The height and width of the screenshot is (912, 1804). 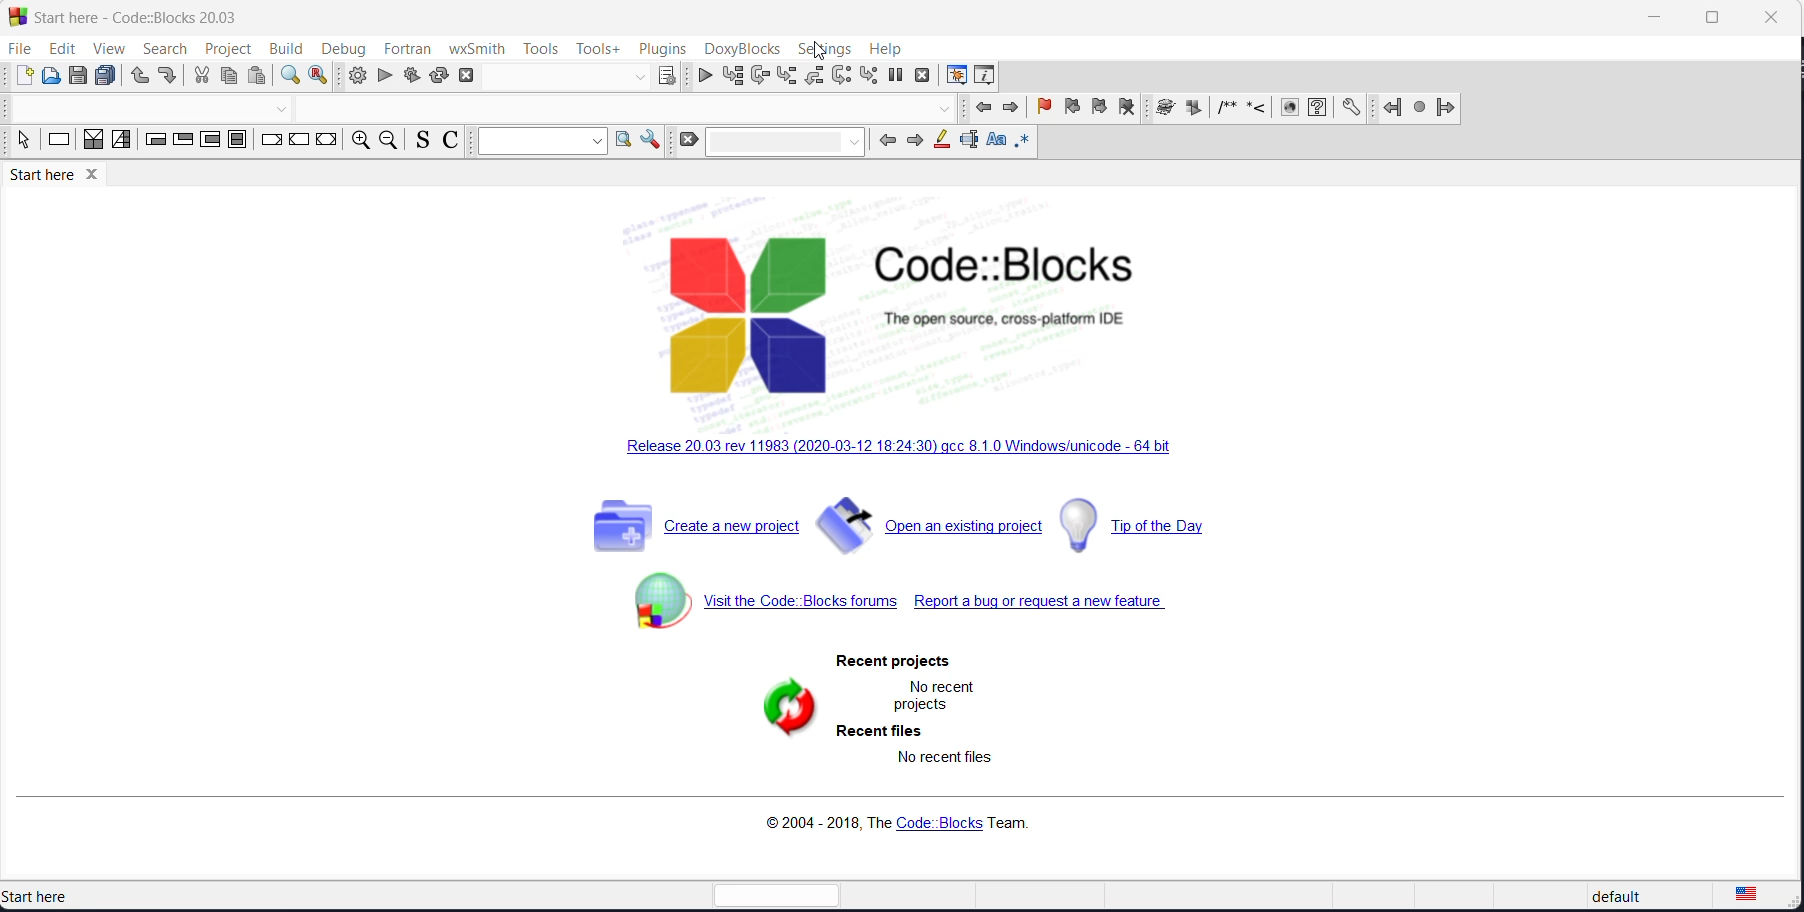 I want to click on exit condition loop, so click(x=181, y=143).